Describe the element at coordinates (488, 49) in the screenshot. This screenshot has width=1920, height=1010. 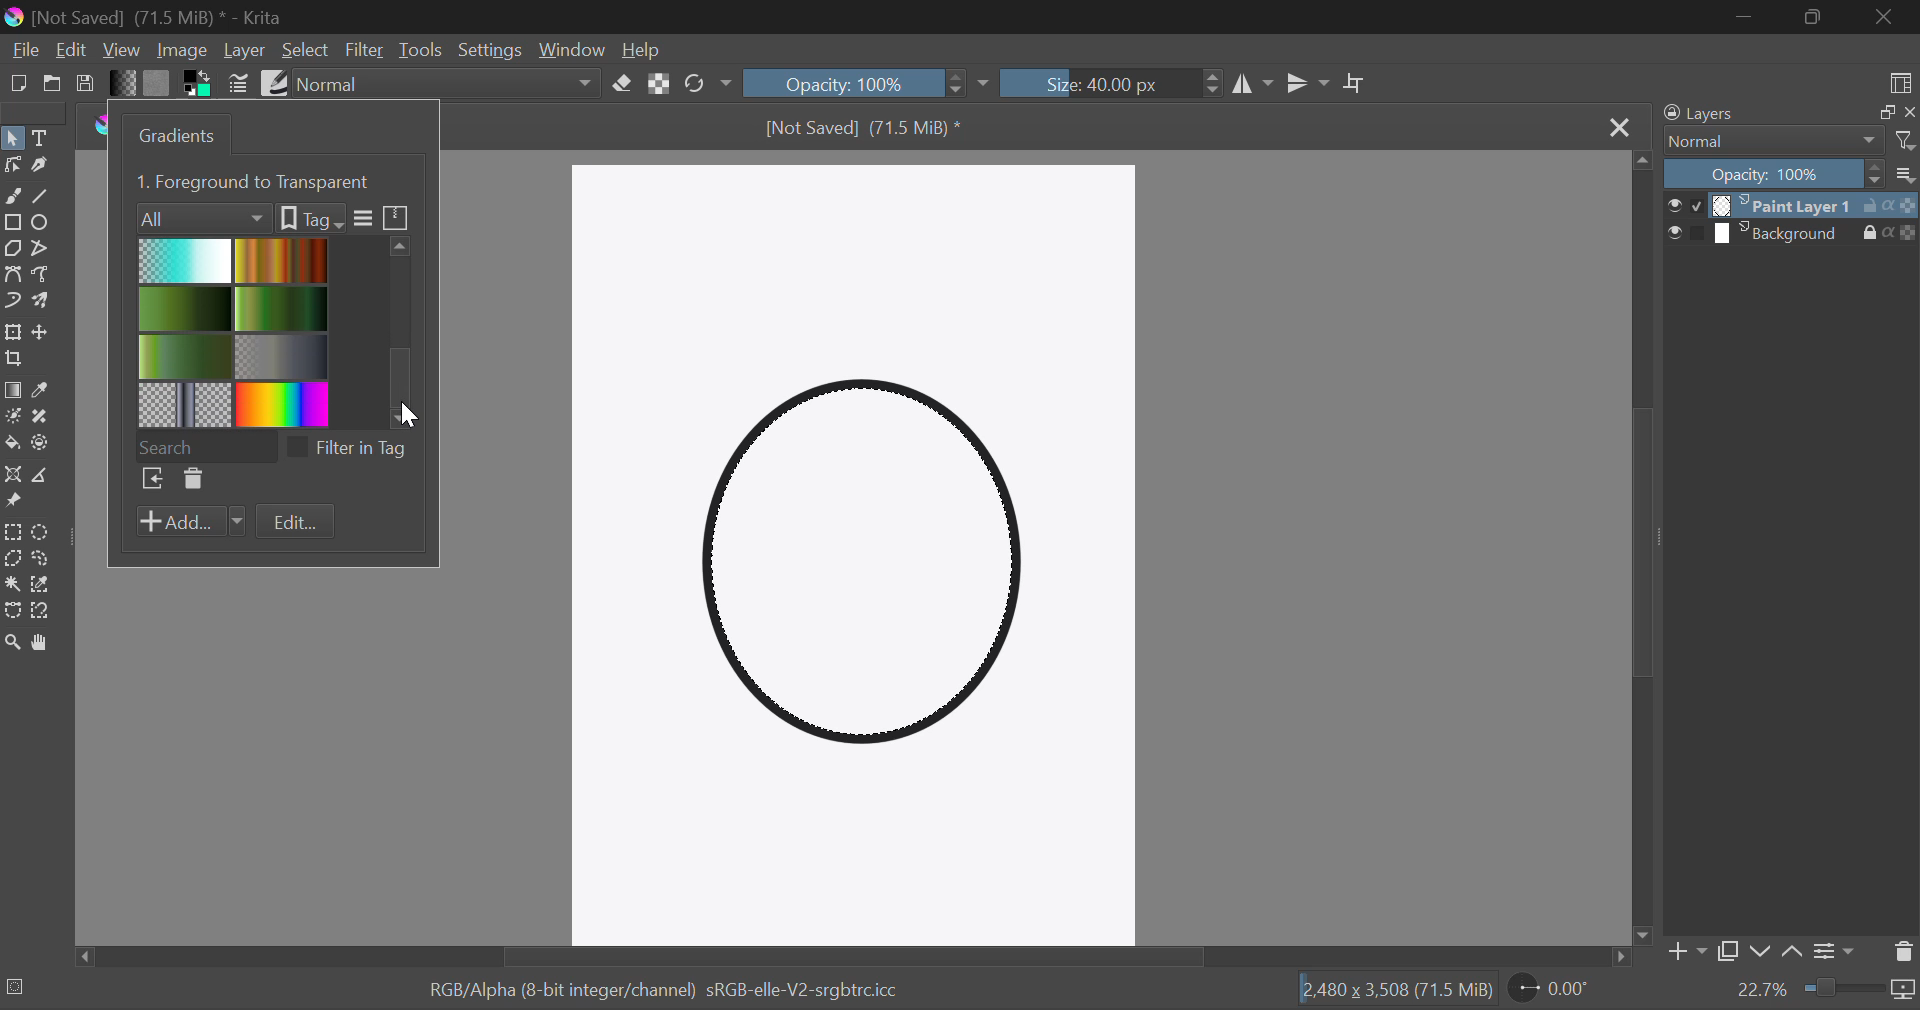
I see `Settings` at that location.